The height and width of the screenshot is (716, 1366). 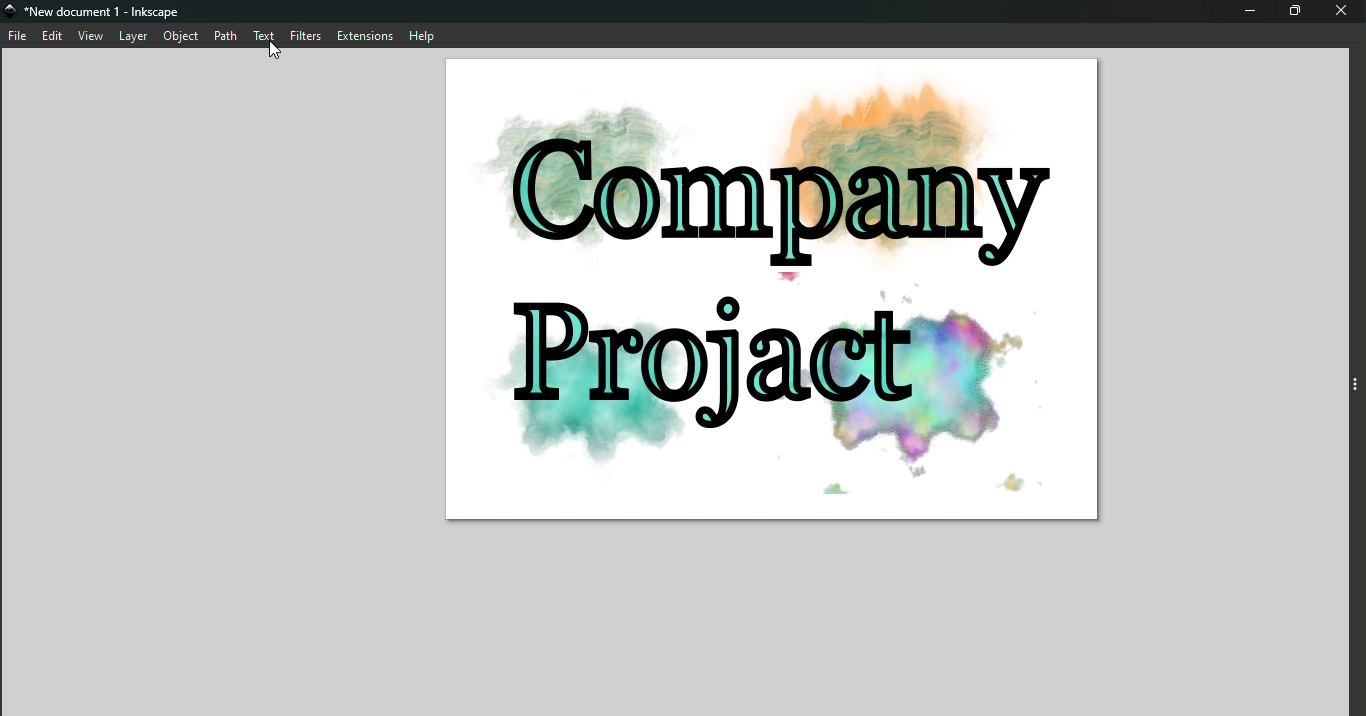 What do you see at coordinates (760, 289) in the screenshot?
I see `canvas` at bounding box center [760, 289].